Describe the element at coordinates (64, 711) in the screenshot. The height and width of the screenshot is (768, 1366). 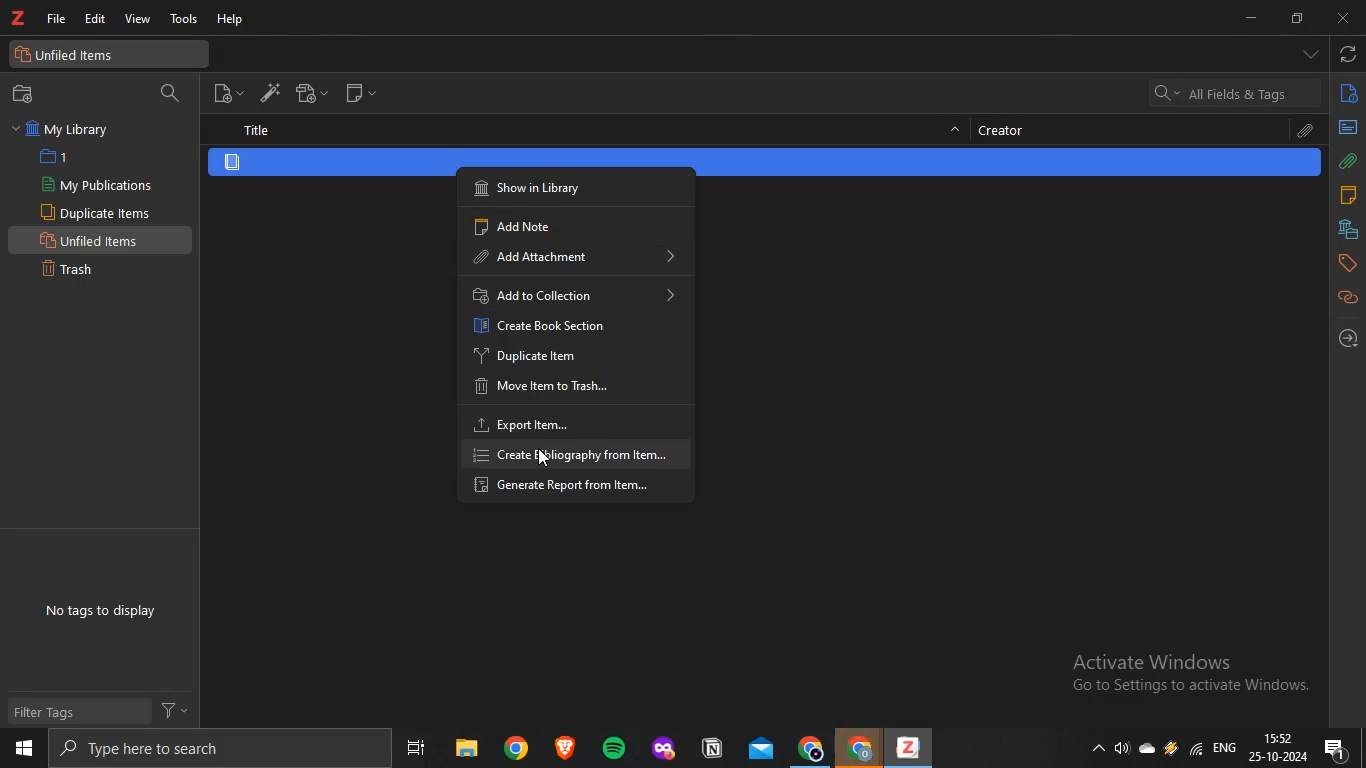
I see `Filter Tags` at that location.